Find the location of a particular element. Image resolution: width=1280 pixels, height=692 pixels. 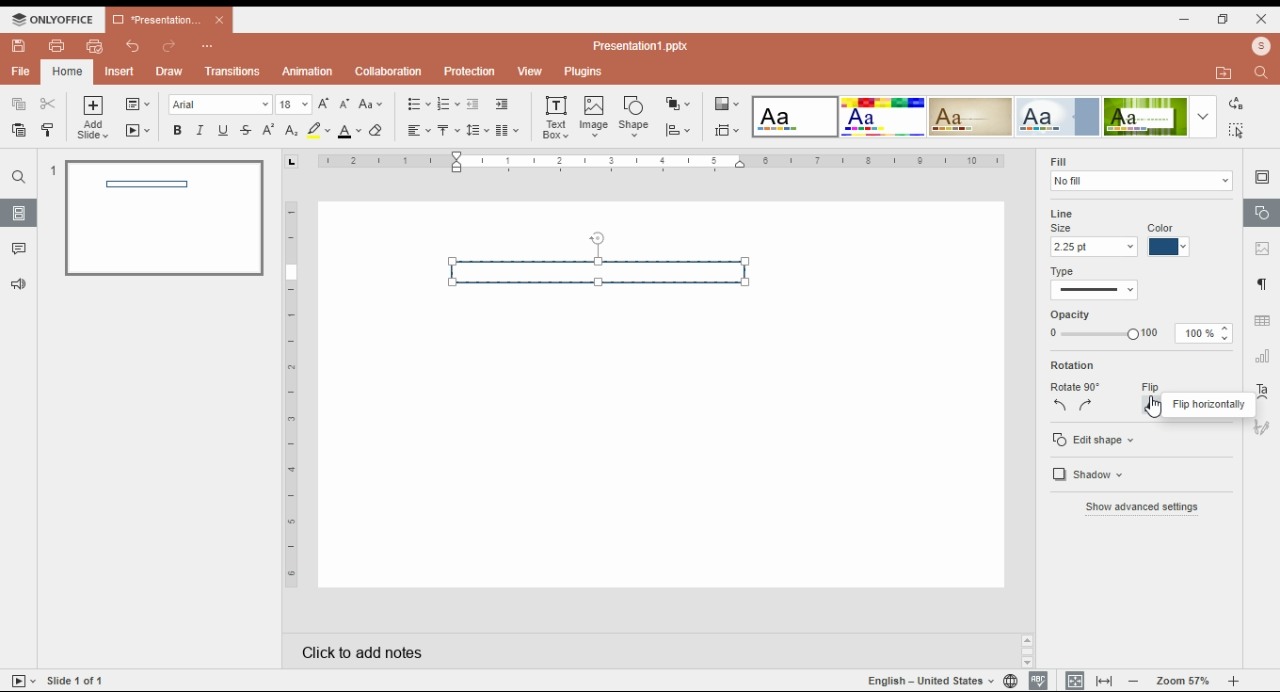

page orientation is located at coordinates (291, 162).